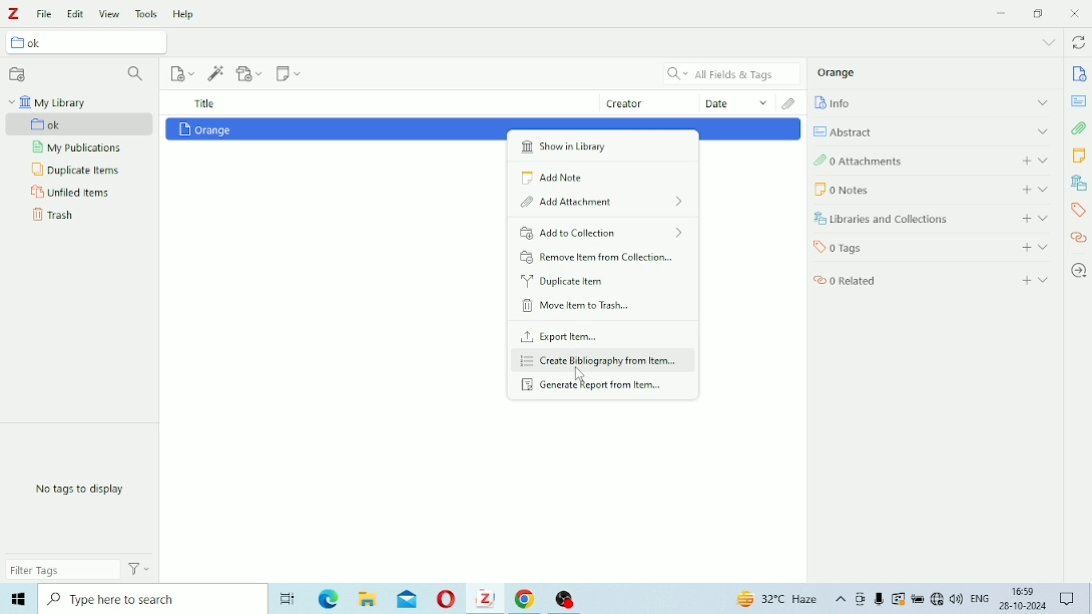 Image resolution: width=1092 pixels, height=614 pixels. What do you see at coordinates (1069, 600) in the screenshot?
I see `Notifications` at bounding box center [1069, 600].